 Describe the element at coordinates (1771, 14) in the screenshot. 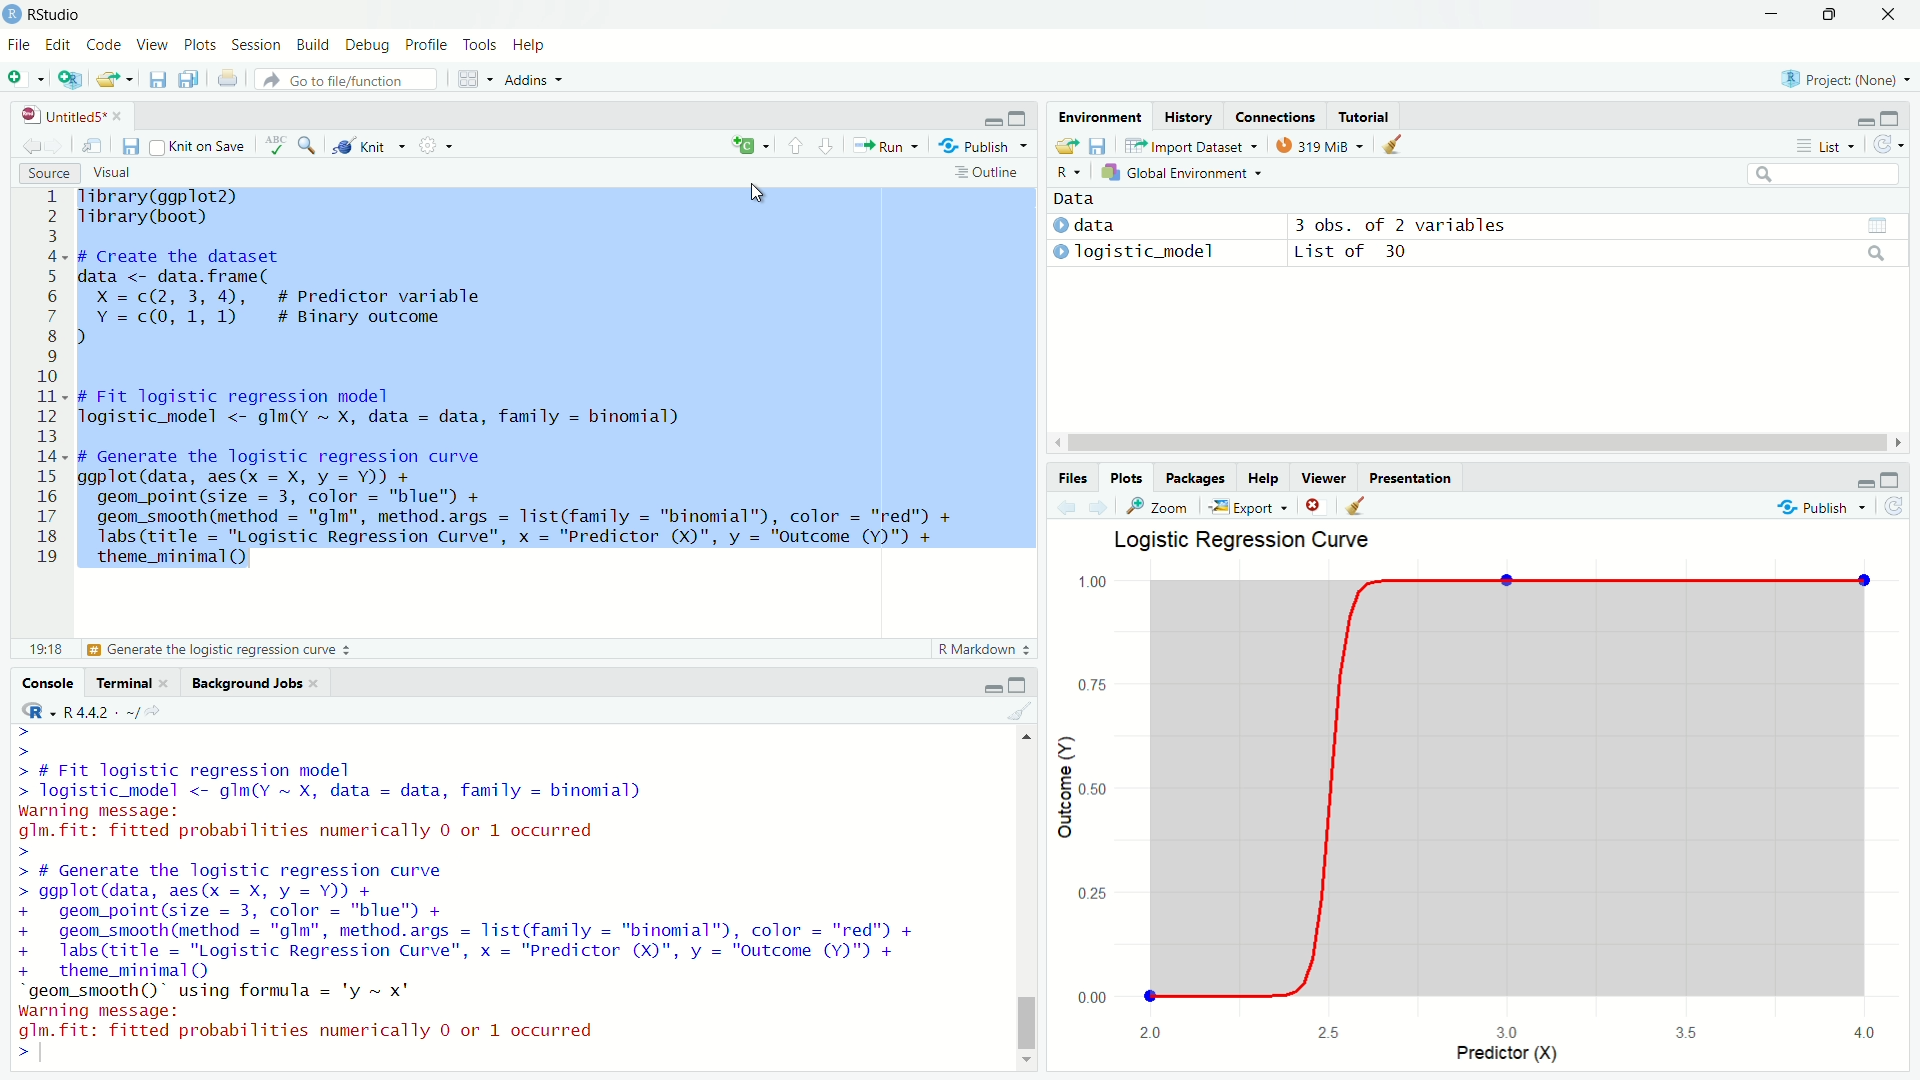

I see `minimize` at that location.